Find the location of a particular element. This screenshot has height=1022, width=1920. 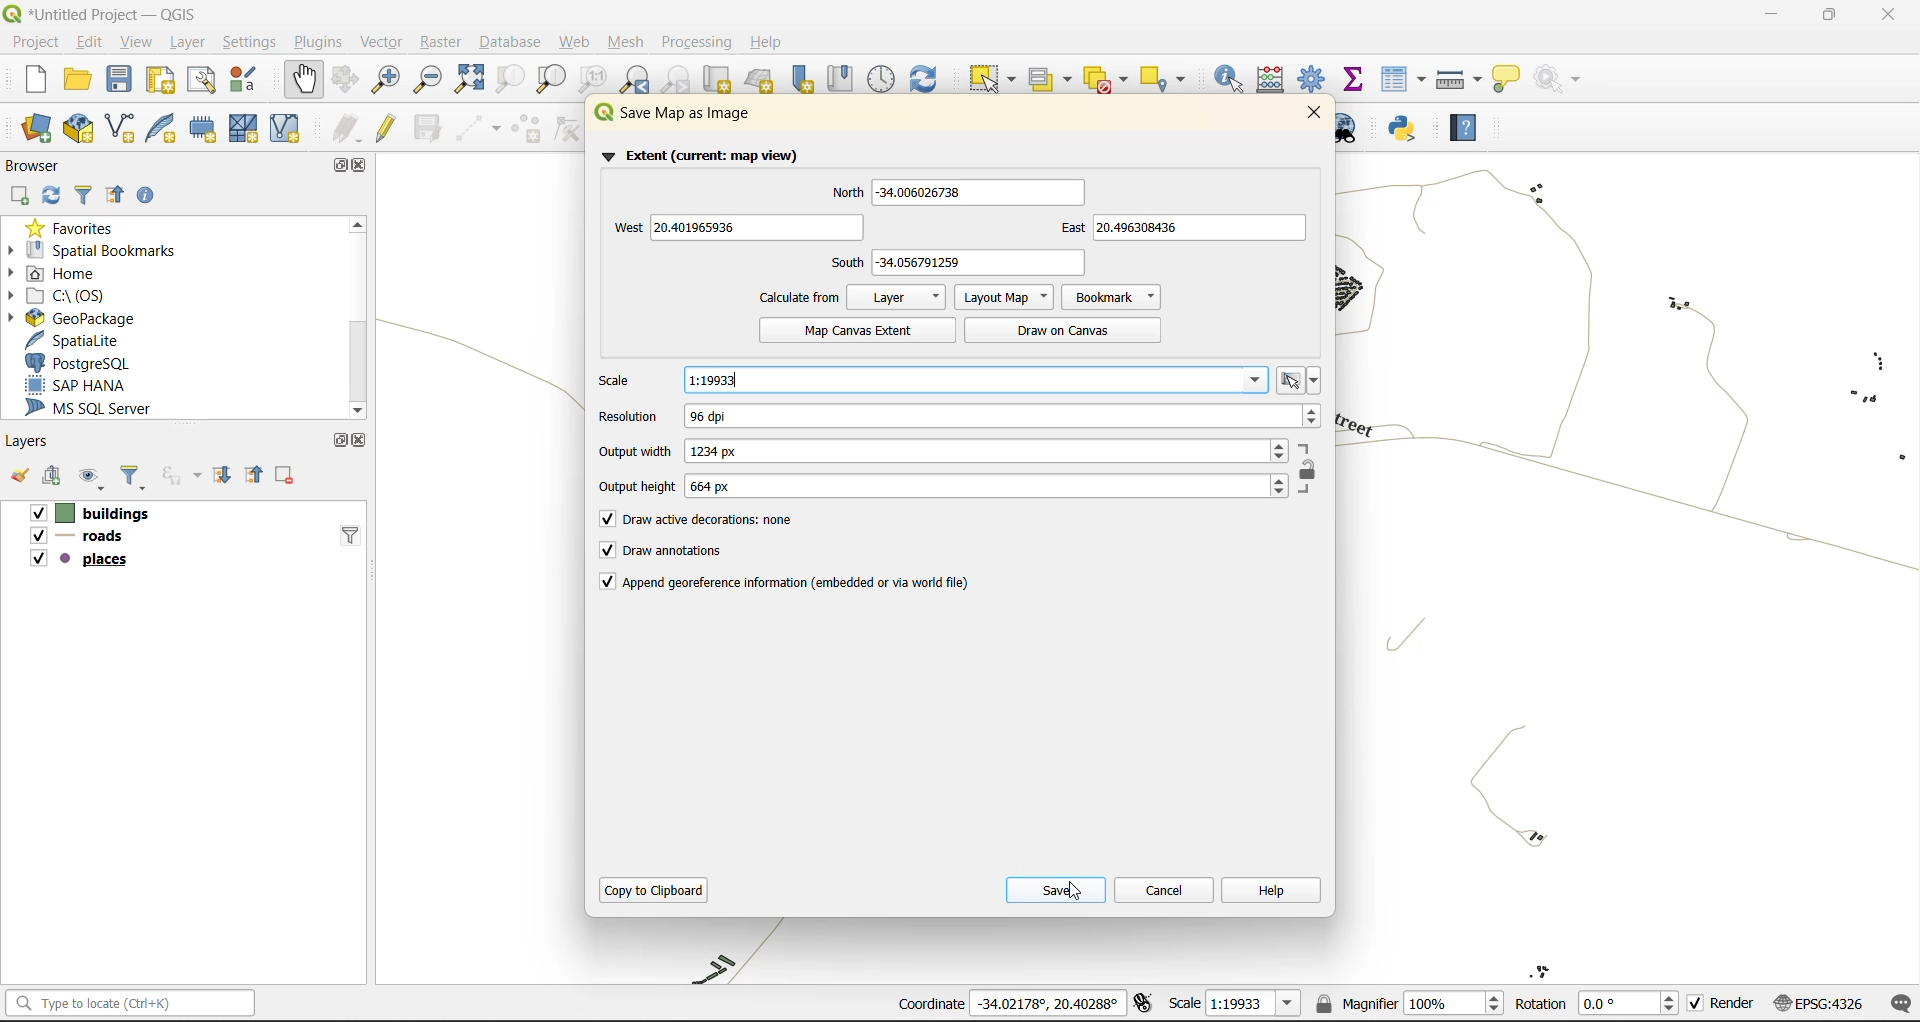

maximize is located at coordinates (340, 441).